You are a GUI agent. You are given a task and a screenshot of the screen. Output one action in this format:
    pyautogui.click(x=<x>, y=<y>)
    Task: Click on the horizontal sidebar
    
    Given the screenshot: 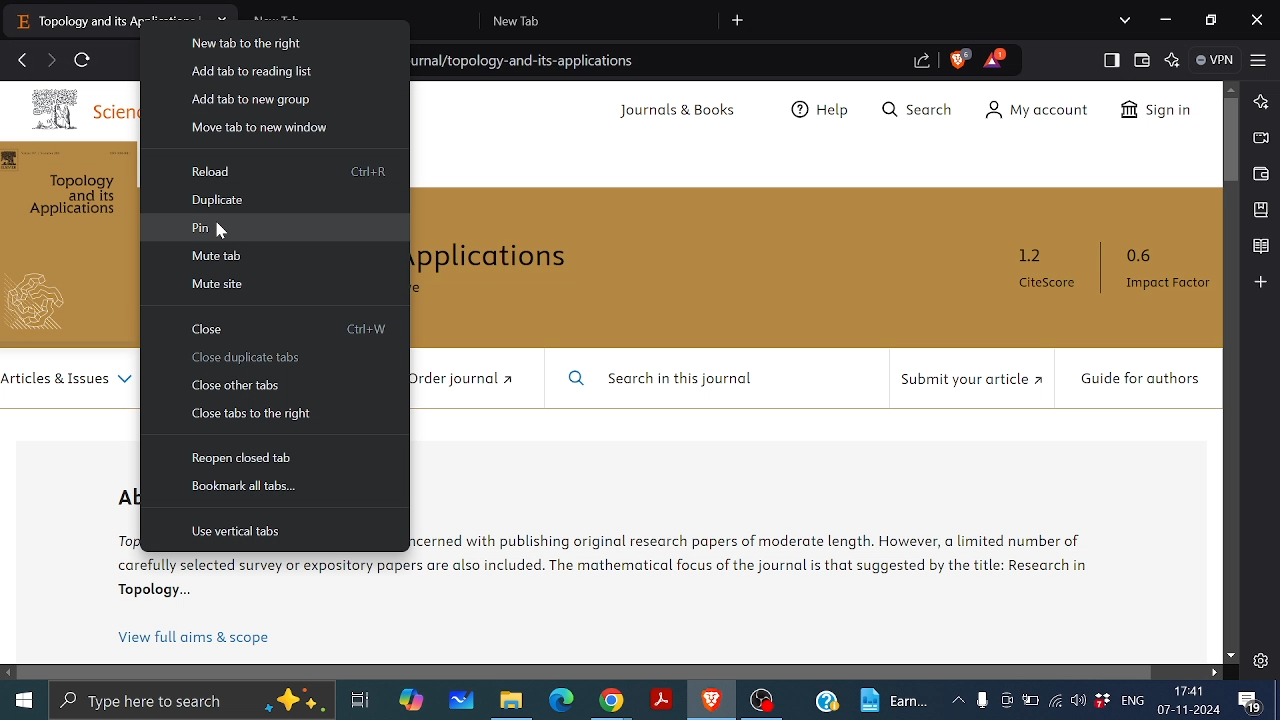 What is the action you would take?
    pyautogui.click(x=587, y=671)
    